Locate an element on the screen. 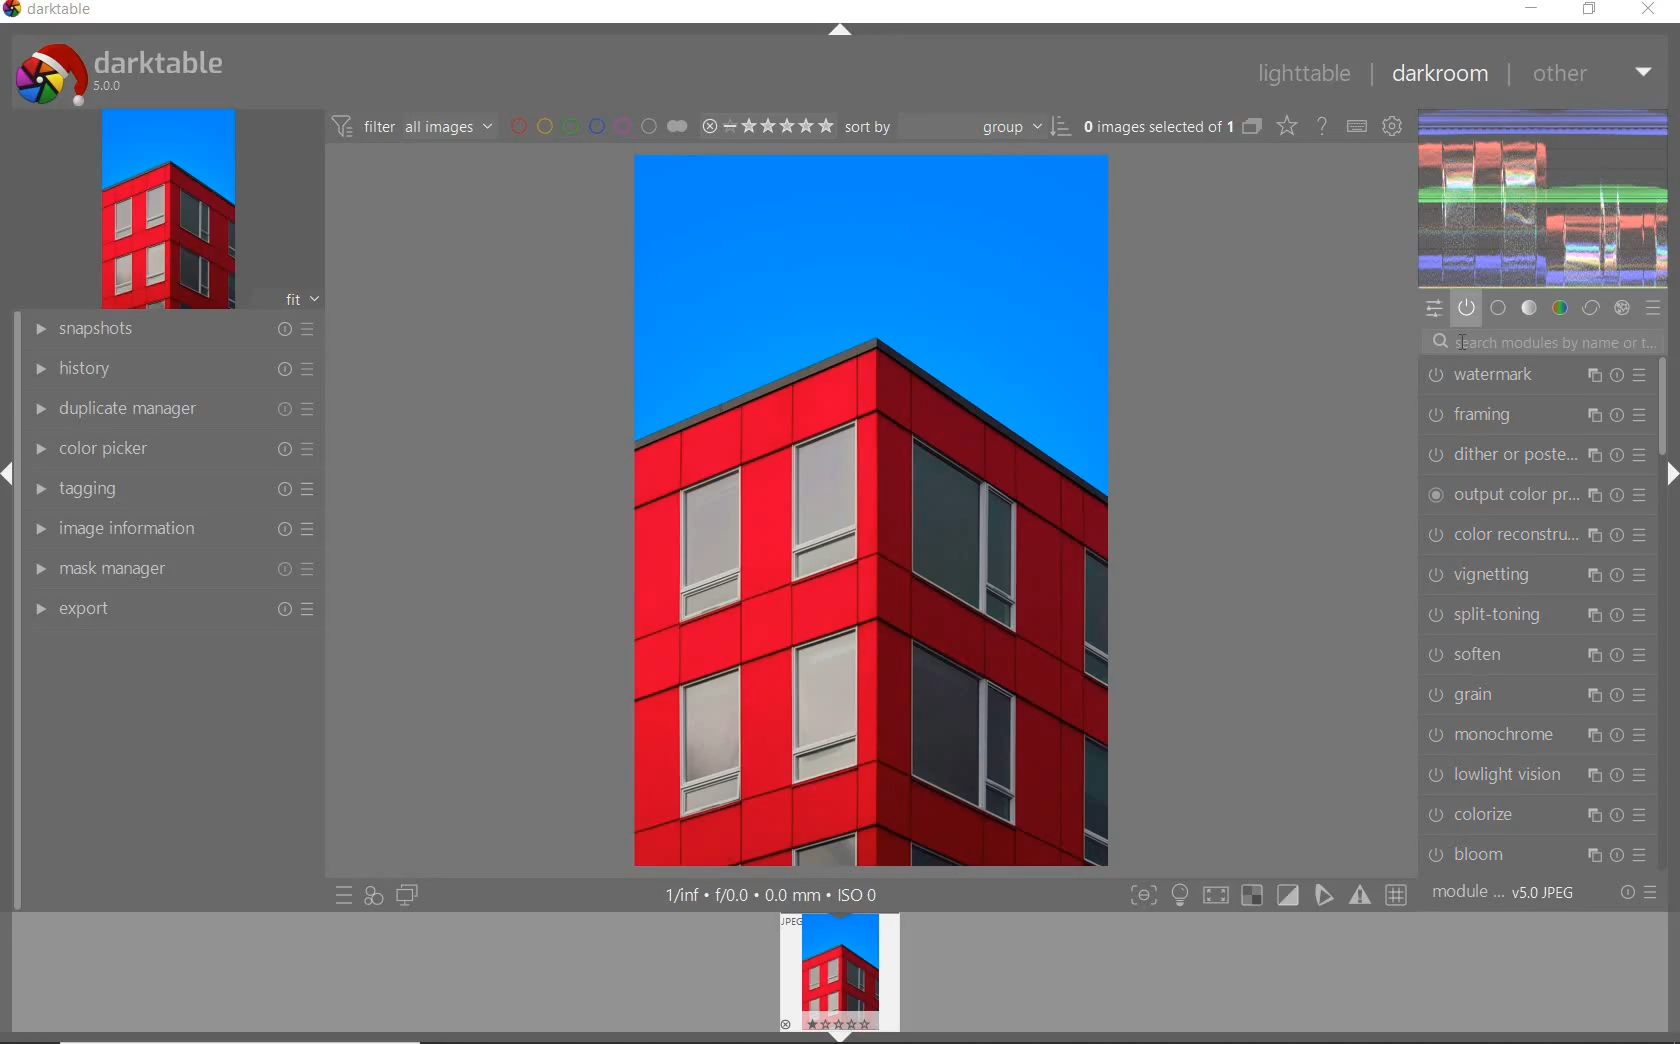 The height and width of the screenshot is (1044, 1680). selected images is located at coordinates (1171, 128).